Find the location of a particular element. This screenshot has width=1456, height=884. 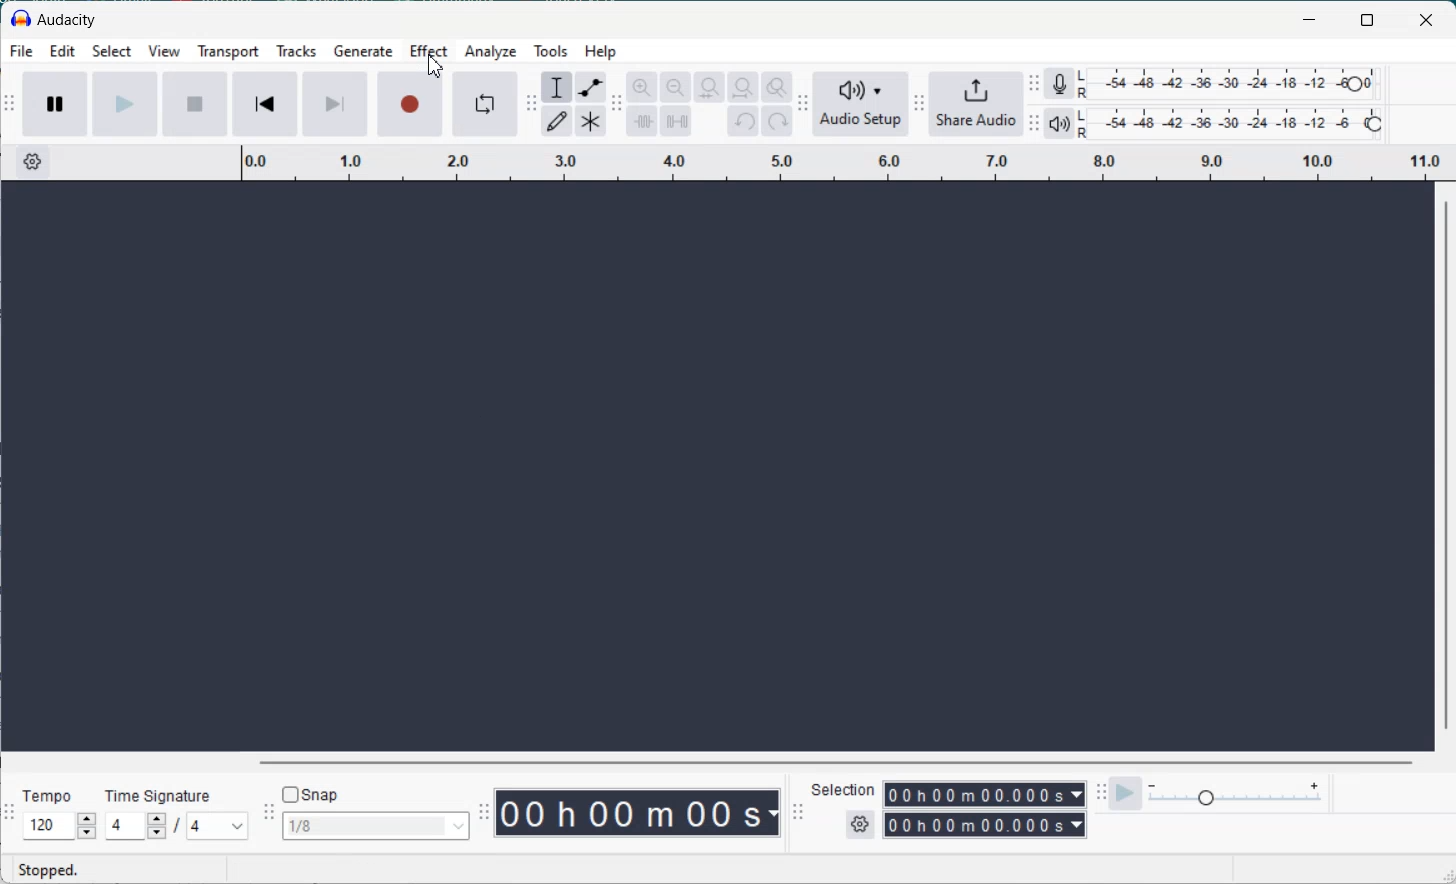

Fit selection to width is located at coordinates (709, 87).